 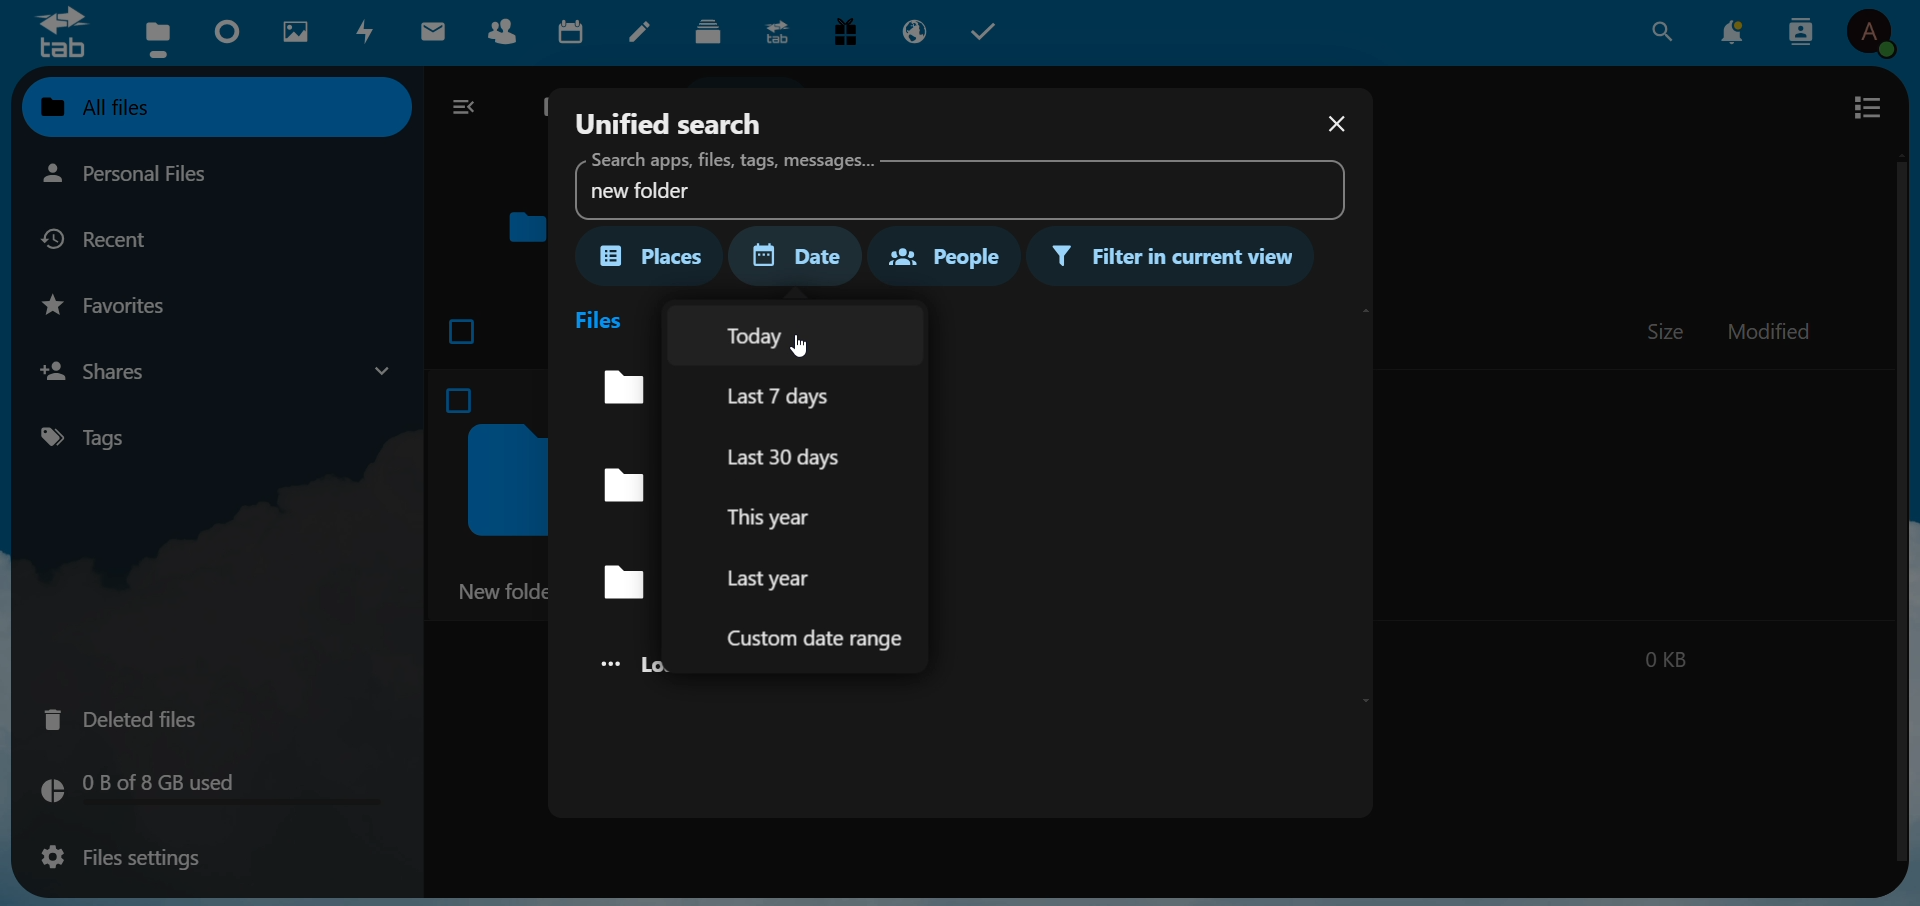 What do you see at coordinates (1177, 258) in the screenshot?
I see `filter in current view` at bounding box center [1177, 258].